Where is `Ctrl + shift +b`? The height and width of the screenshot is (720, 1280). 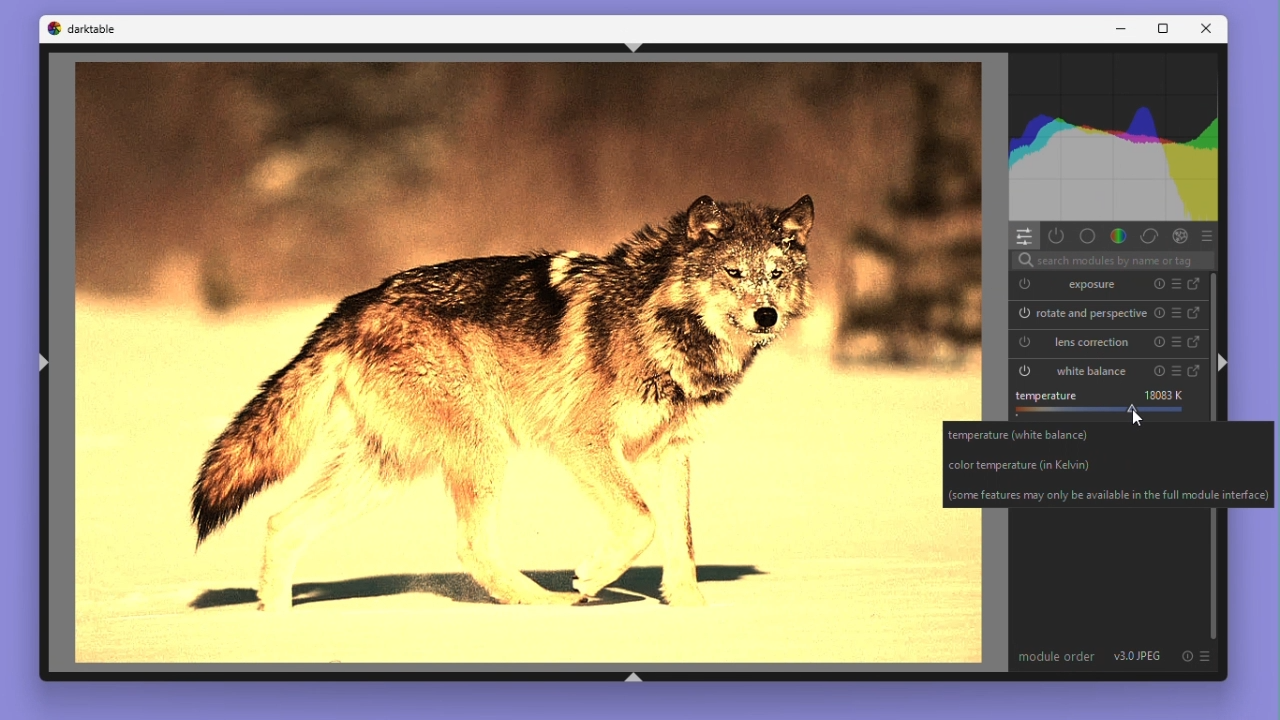
Ctrl + shift +b is located at coordinates (638, 675).